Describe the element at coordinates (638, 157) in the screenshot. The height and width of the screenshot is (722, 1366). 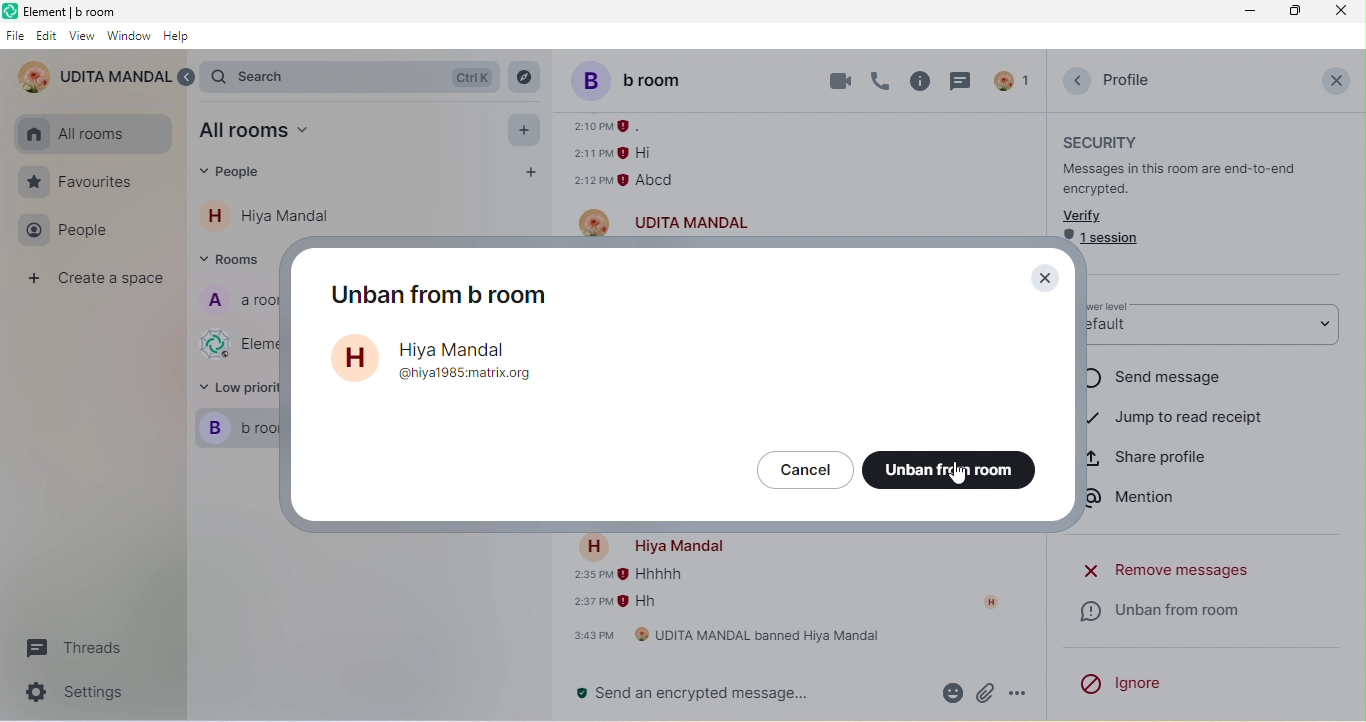
I see `older message` at that location.